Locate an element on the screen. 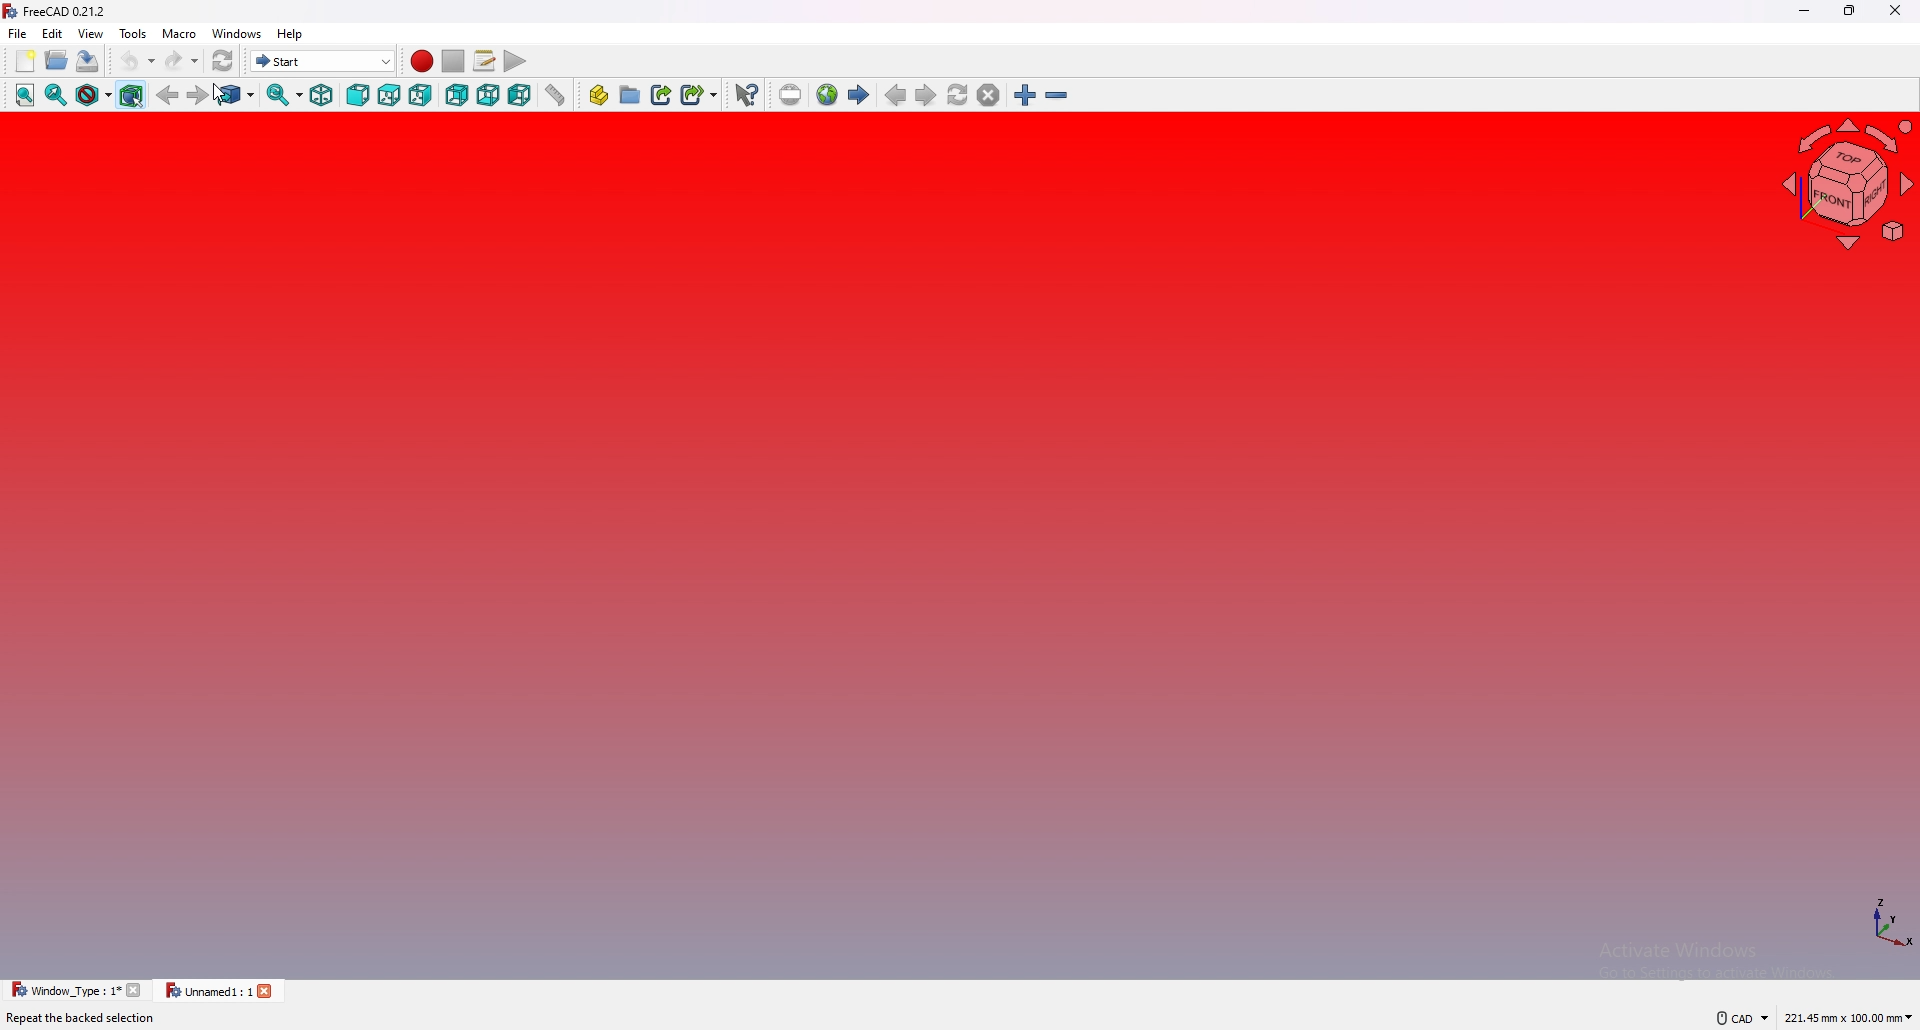 This screenshot has height=1030, width=1920. execute macros is located at coordinates (516, 62).